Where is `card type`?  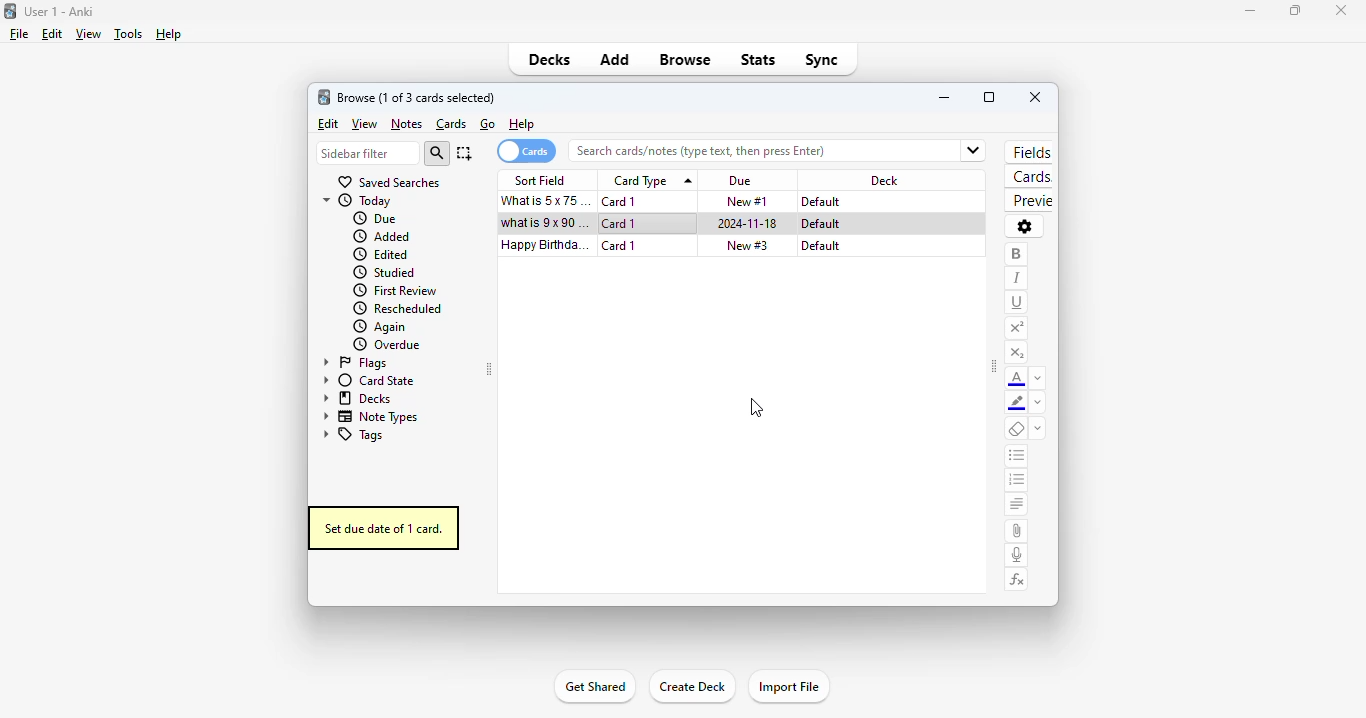 card type is located at coordinates (651, 180).